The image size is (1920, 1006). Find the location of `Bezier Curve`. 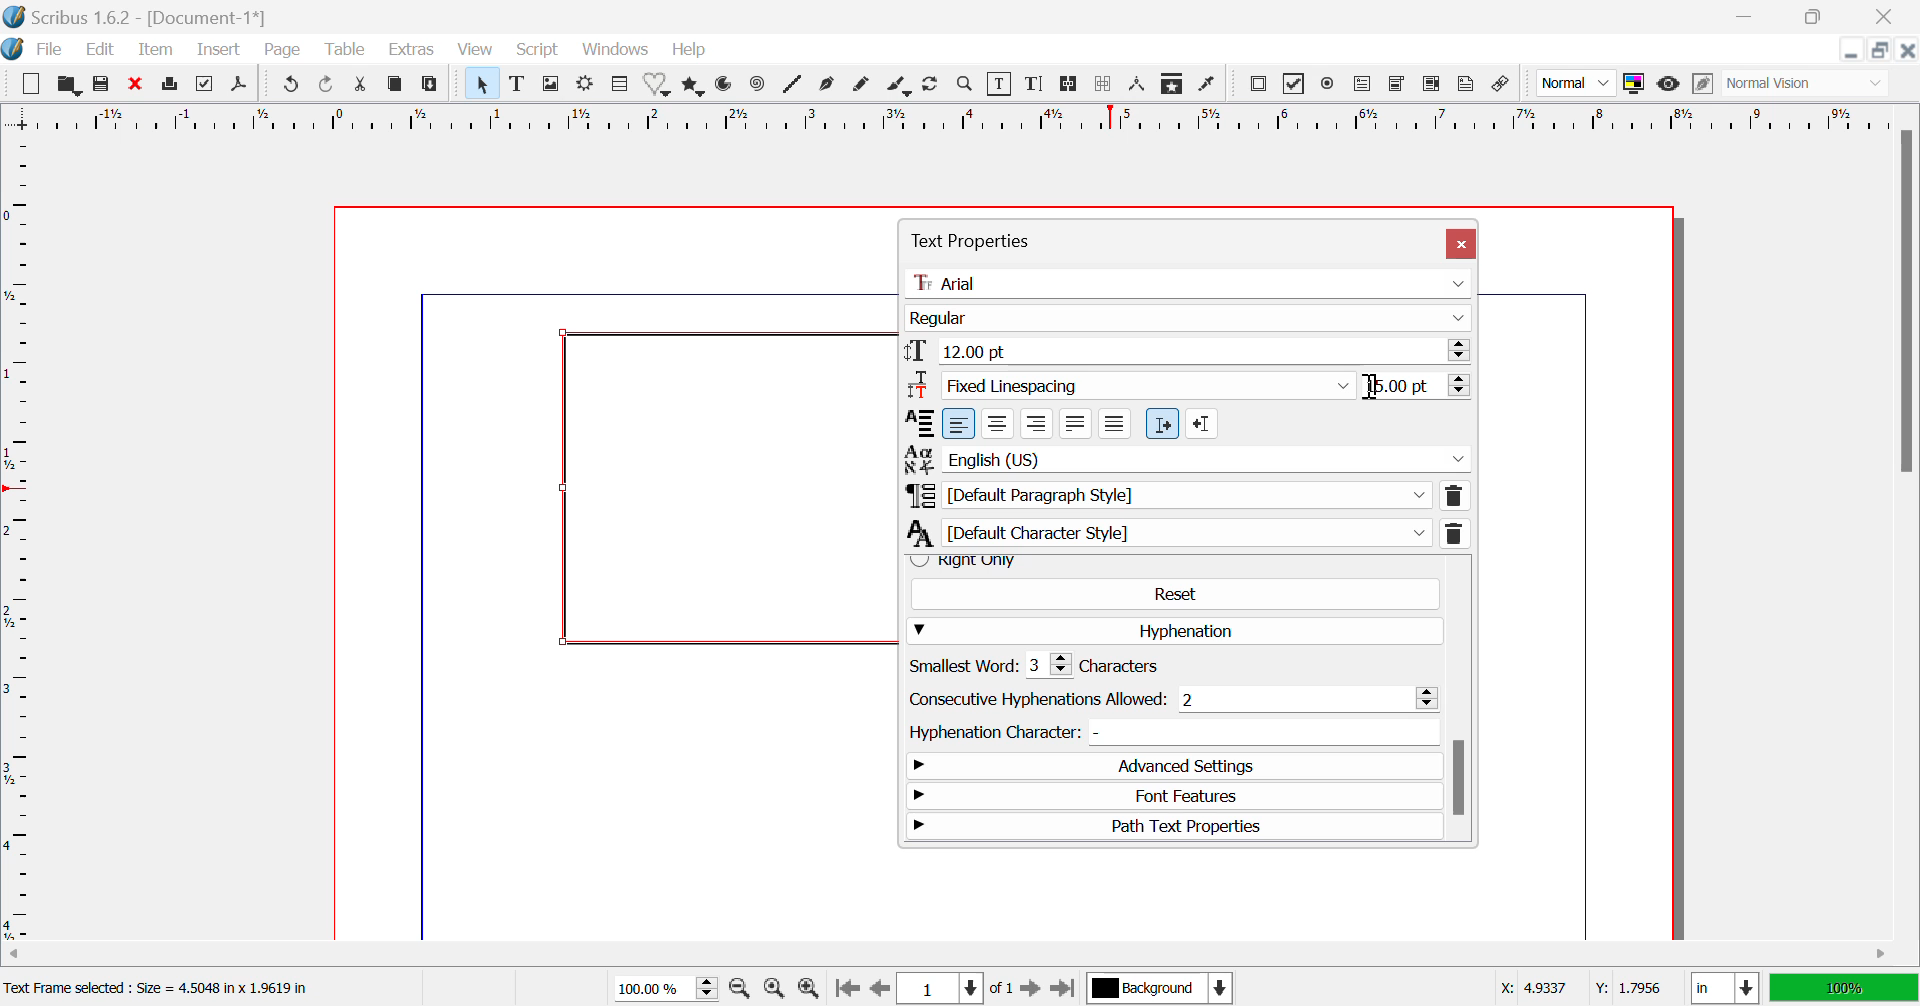

Bezier Curve is located at coordinates (830, 87).